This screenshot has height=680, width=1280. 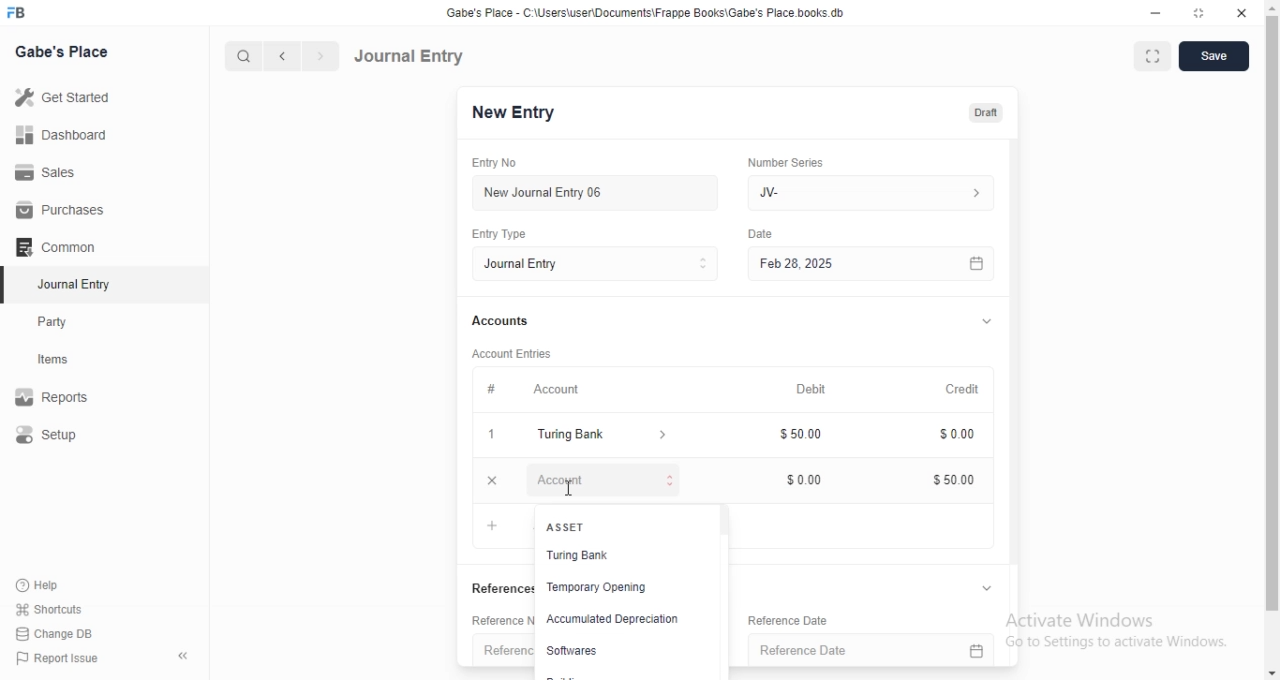 I want to click on Gabe's Place, so click(x=62, y=51).